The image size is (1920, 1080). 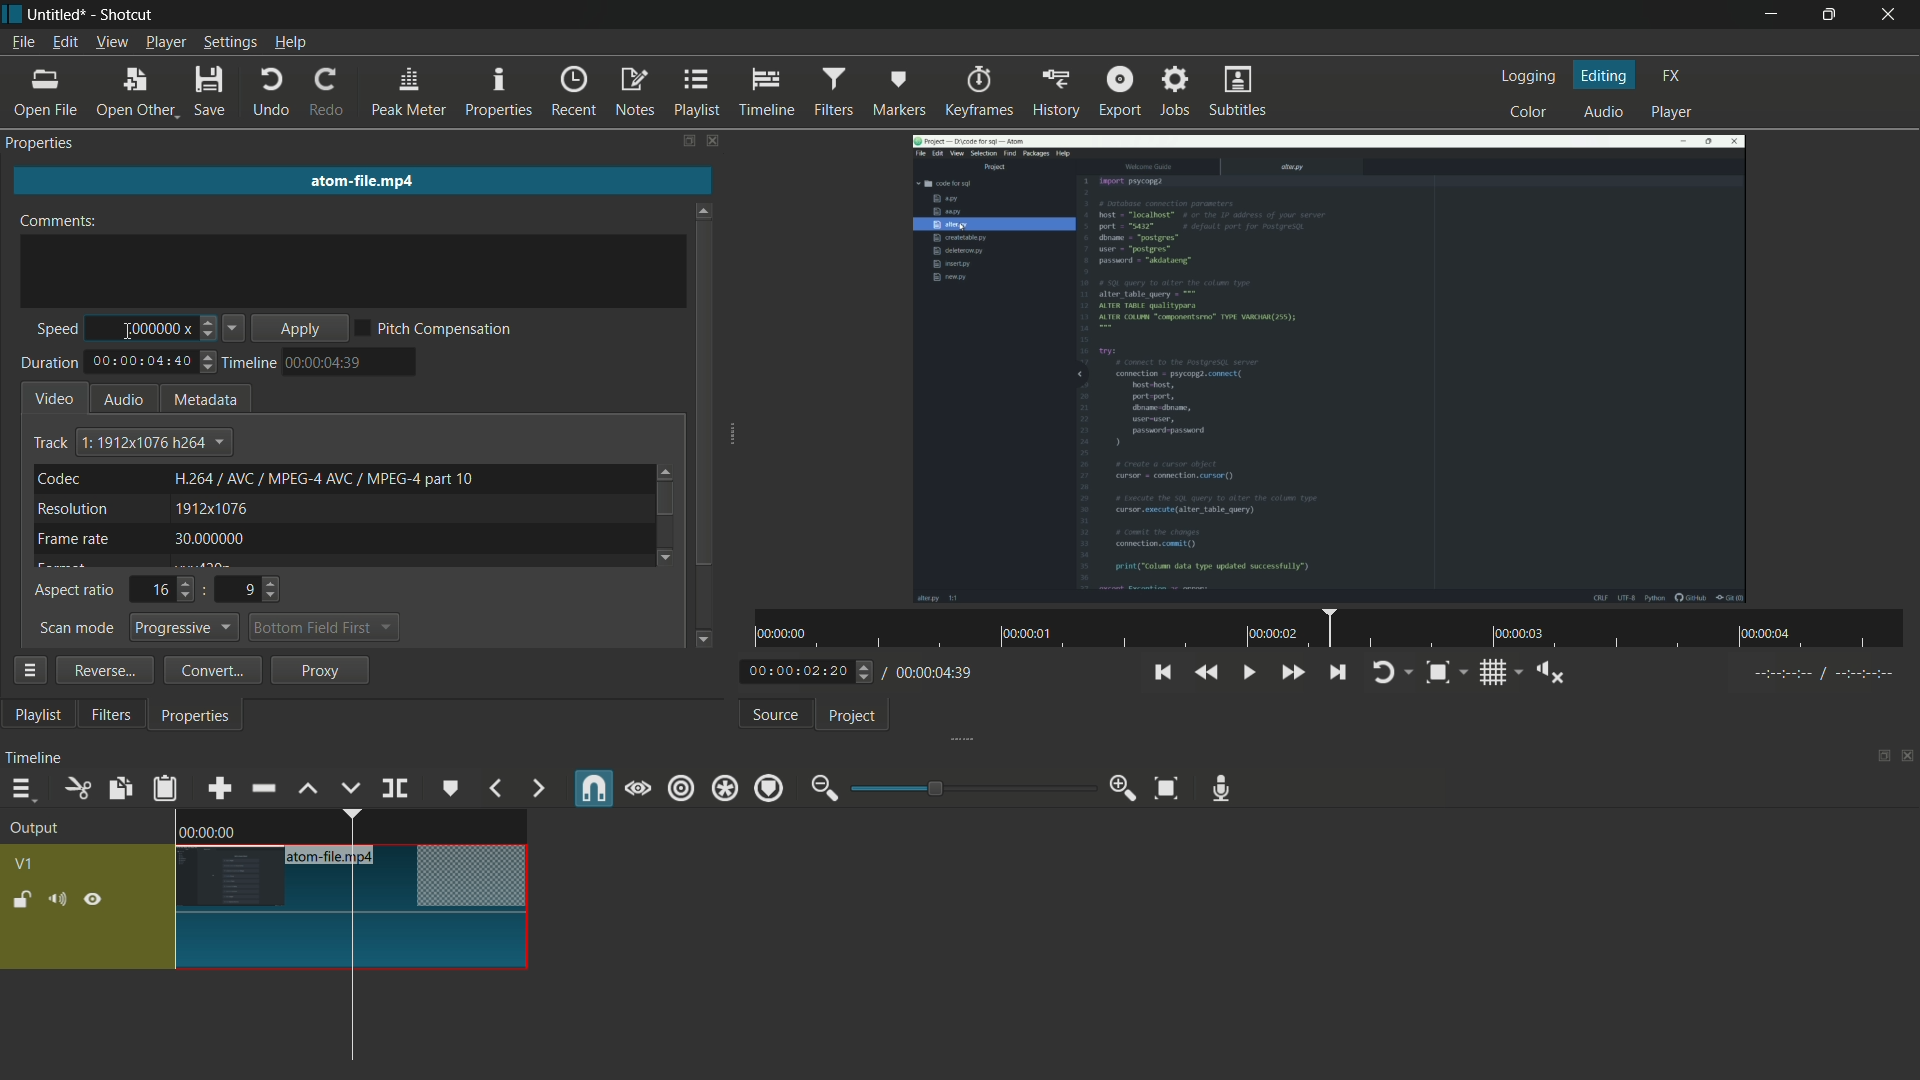 I want to click on output, so click(x=40, y=830).